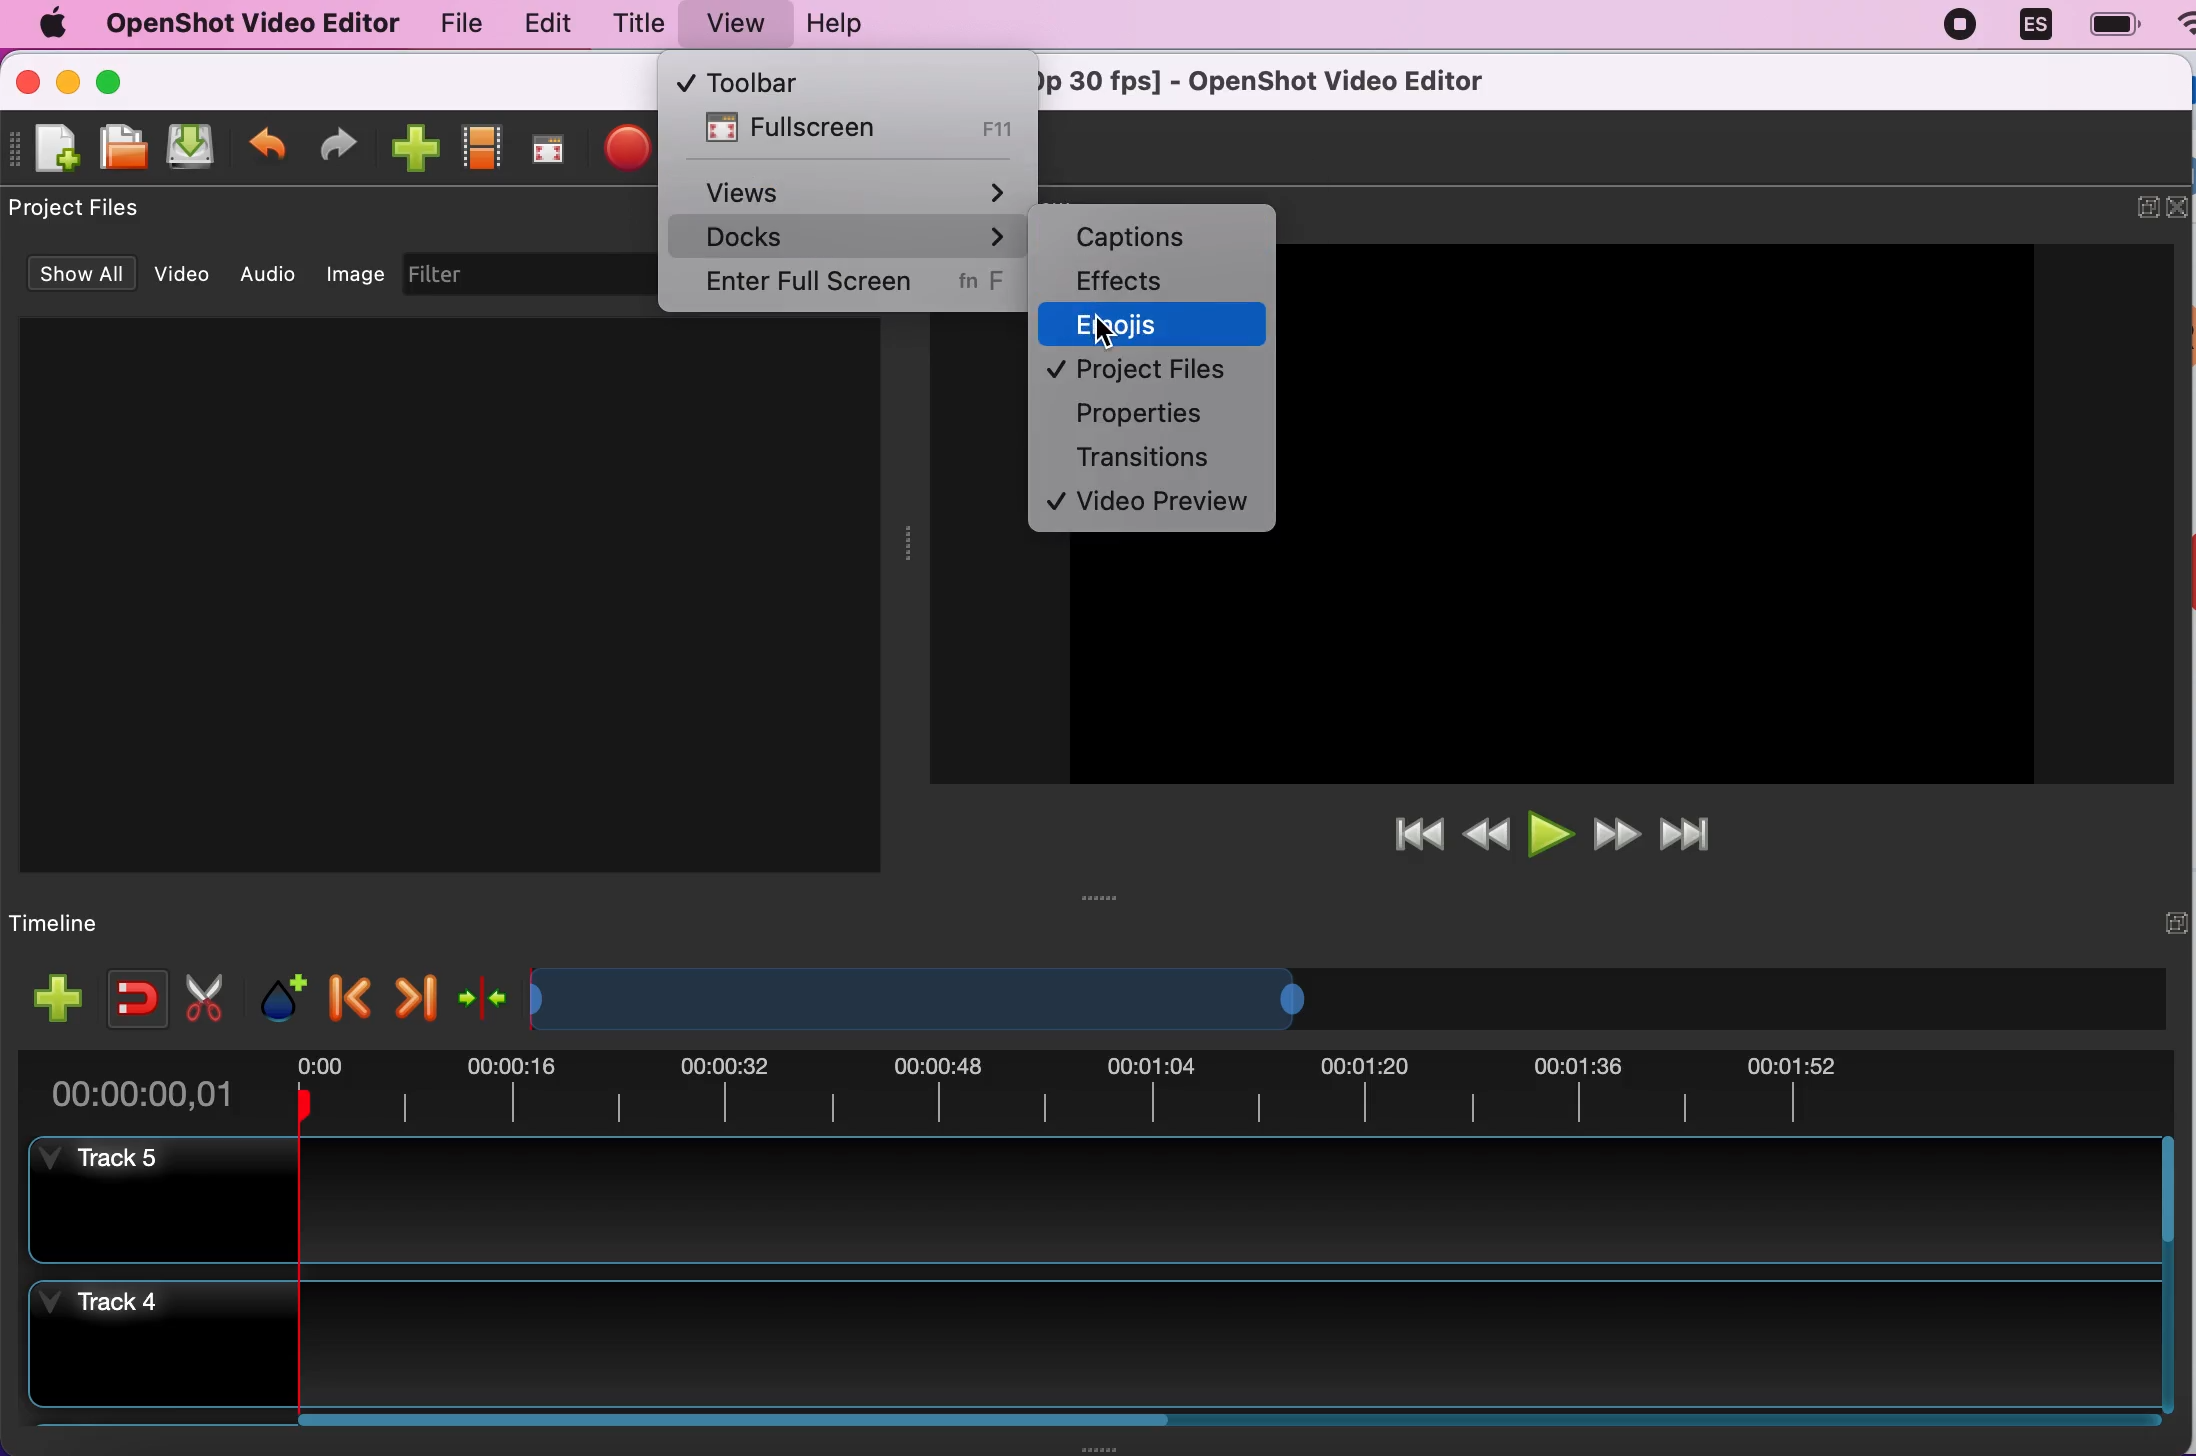 The width and height of the screenshot is (2196, 1456). Describe the element at coordinates (1152, 458) in the screenshot. I see `transitions` at that location.